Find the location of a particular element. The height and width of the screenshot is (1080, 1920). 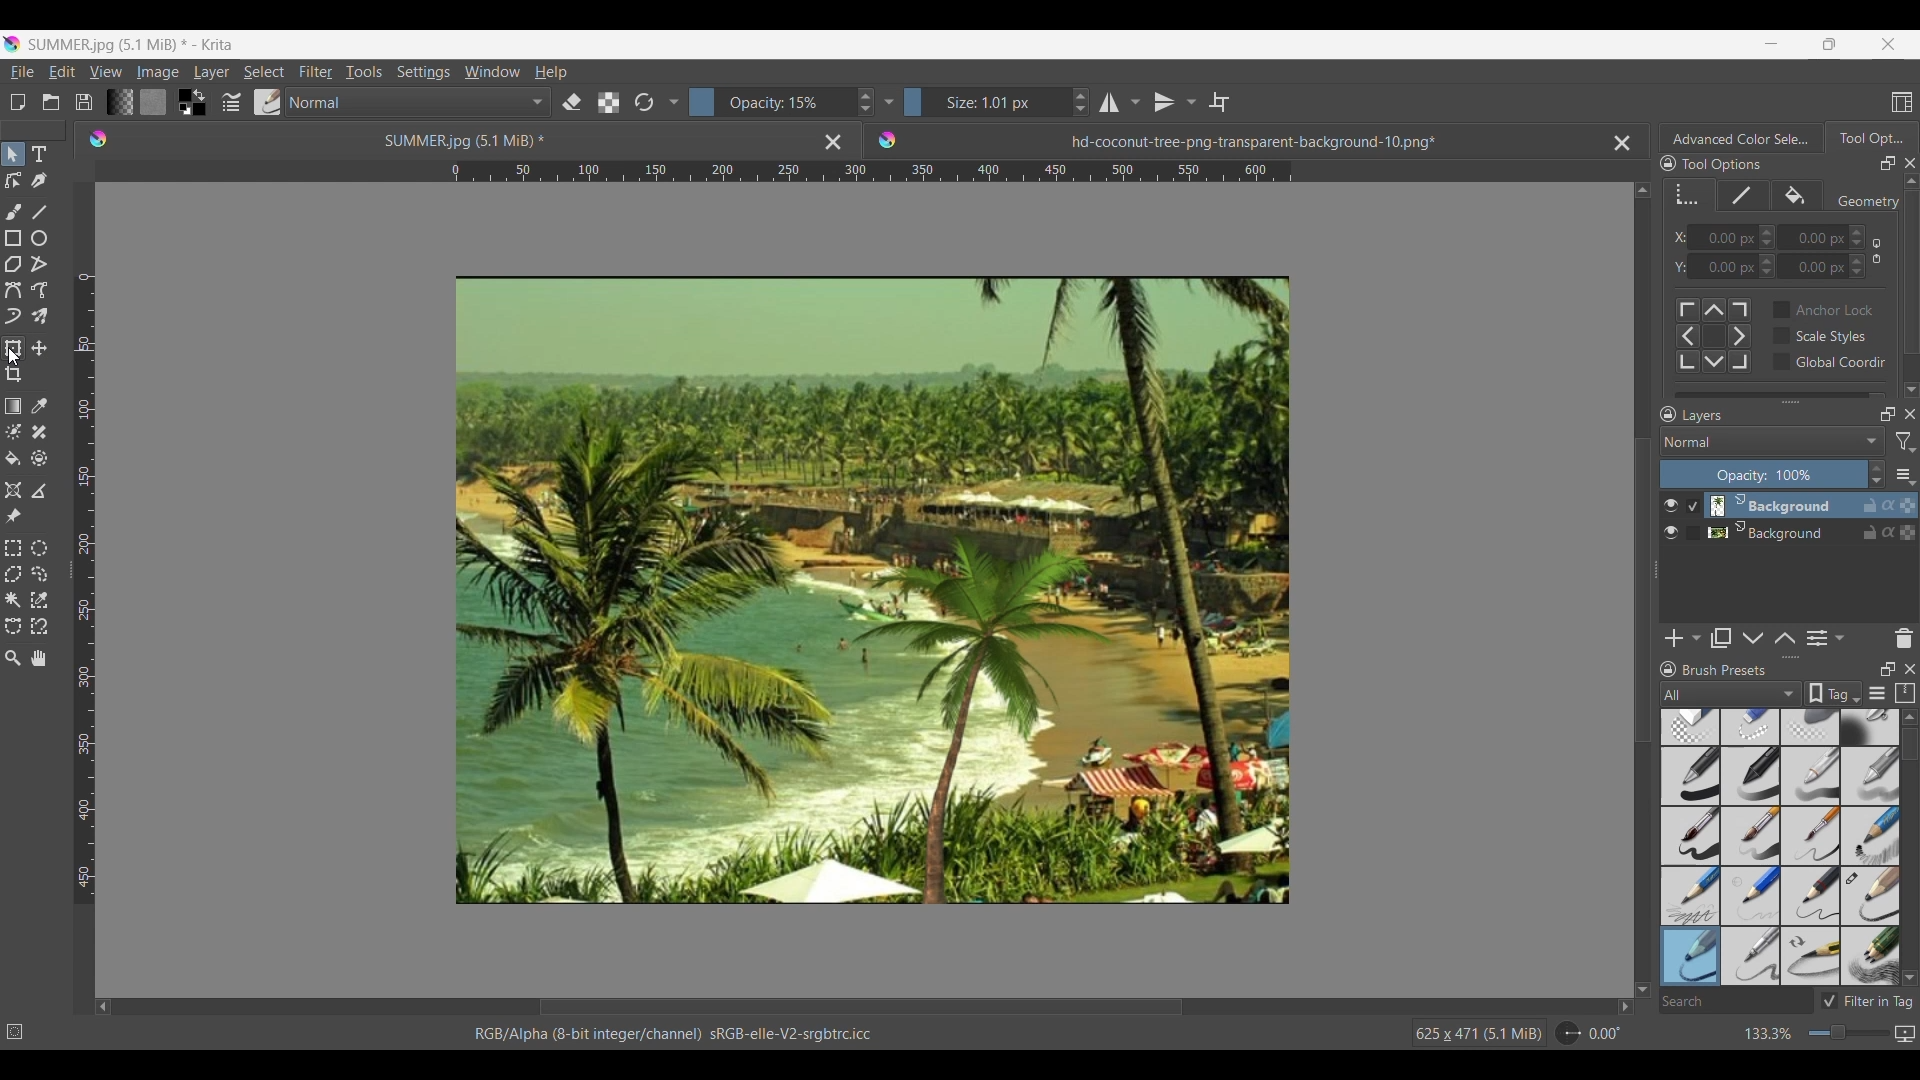

Move layer/mask up is located at coordinates (1785, 638).